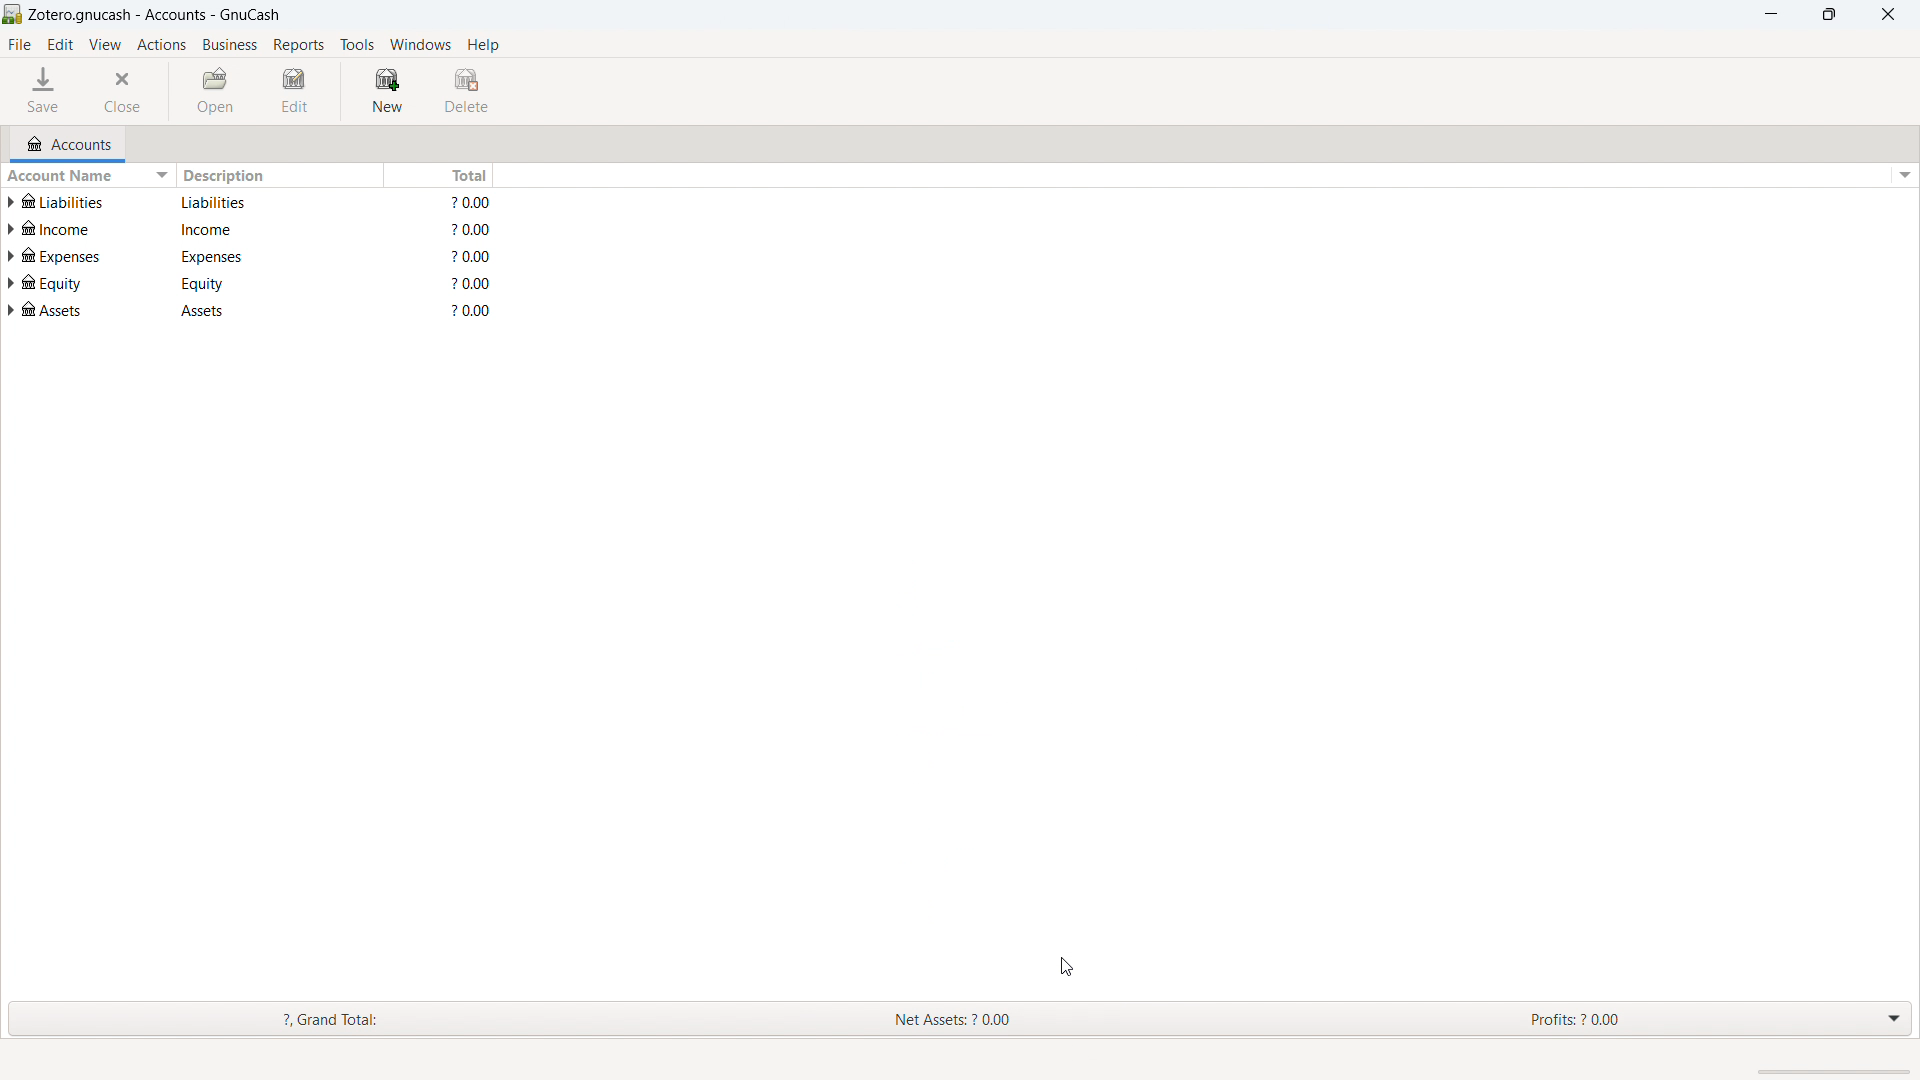 The image size is (1920, 1080). What do you see at coordinates (1888, 14) in the screenshot?
I see `close` at bounding box center [1888, 14].